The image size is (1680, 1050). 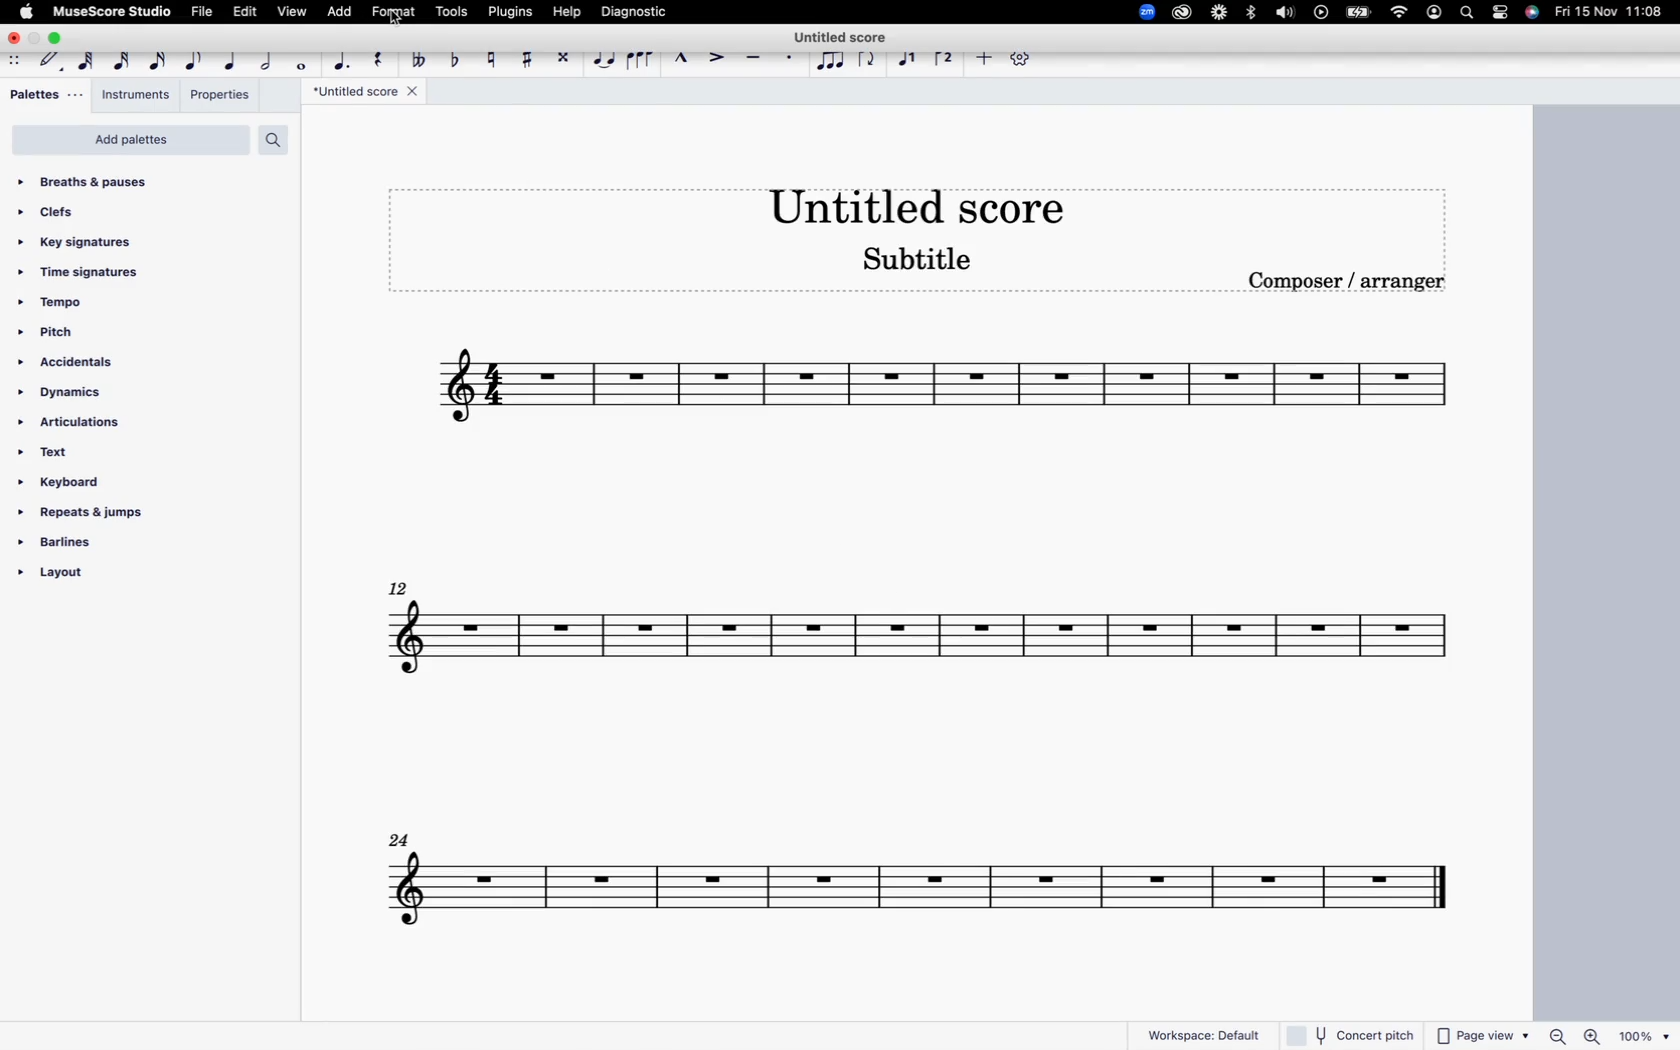 I want to click on voice 2, so click(x=947, y=58).